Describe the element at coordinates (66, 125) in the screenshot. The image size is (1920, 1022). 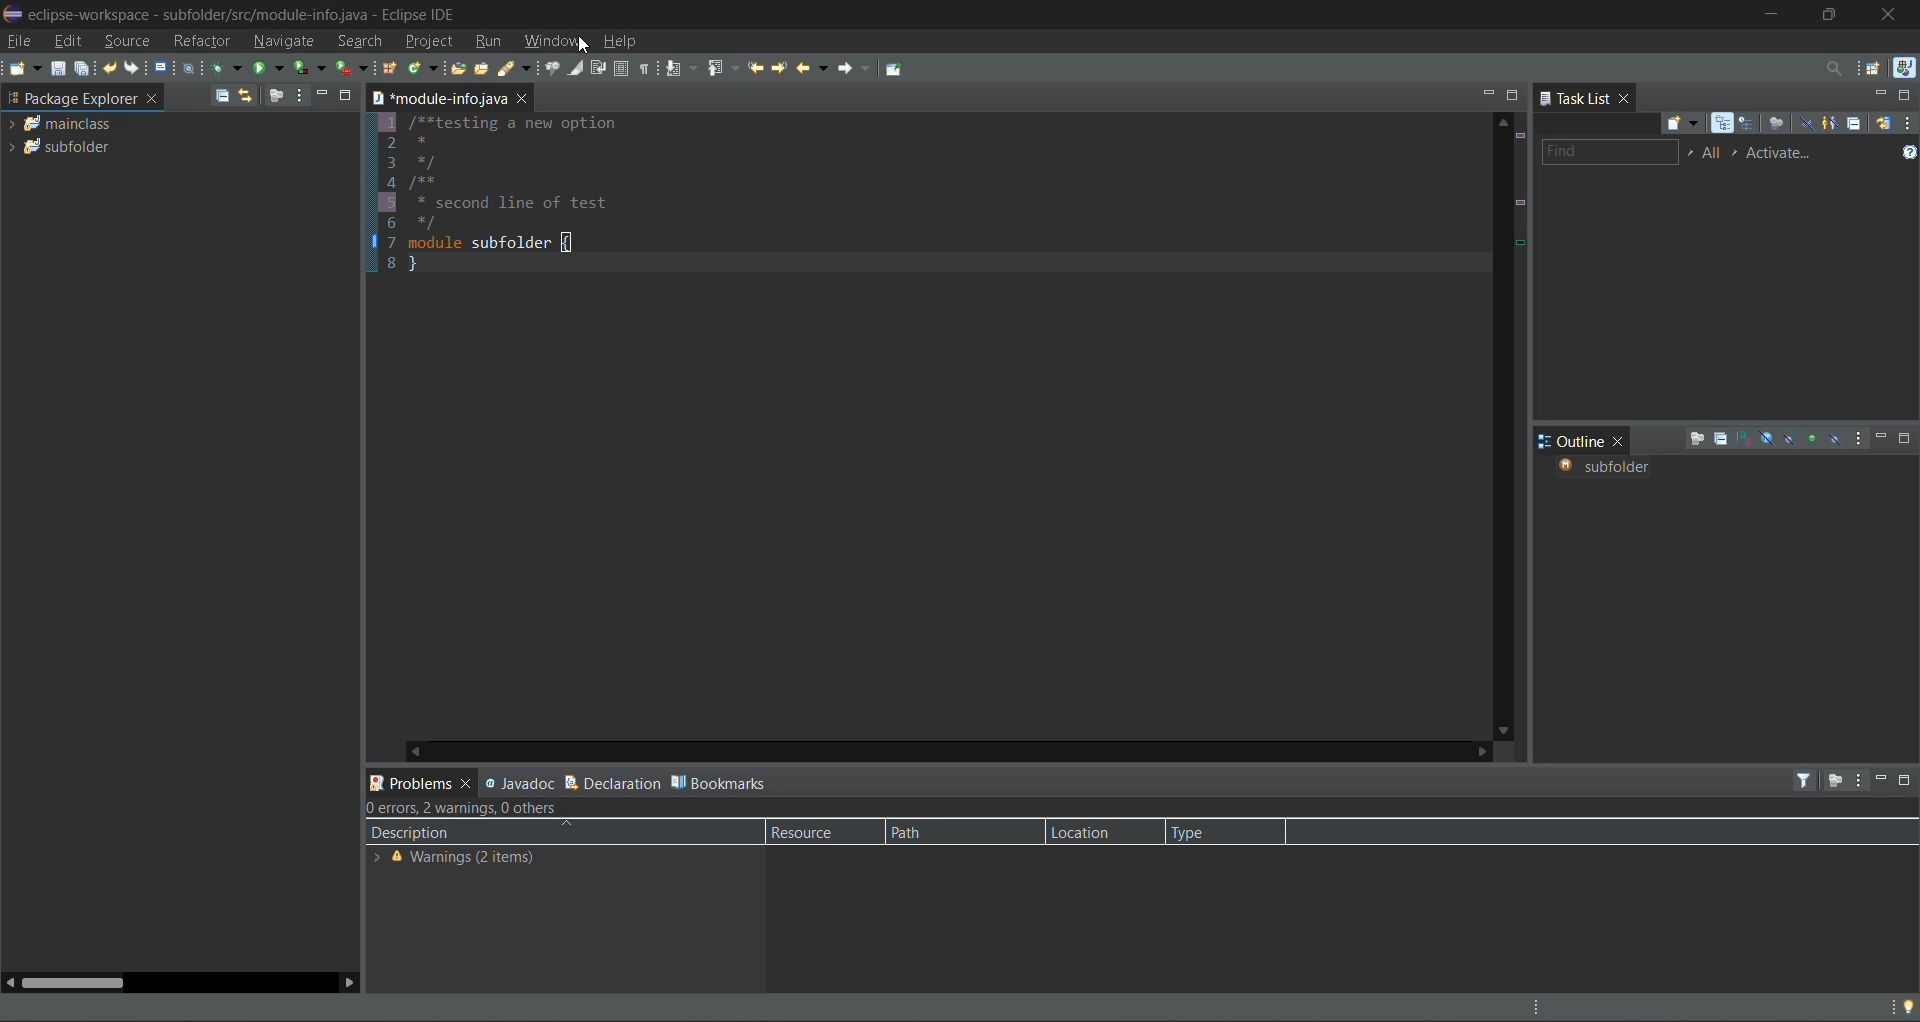
I see `module 1` at that location.